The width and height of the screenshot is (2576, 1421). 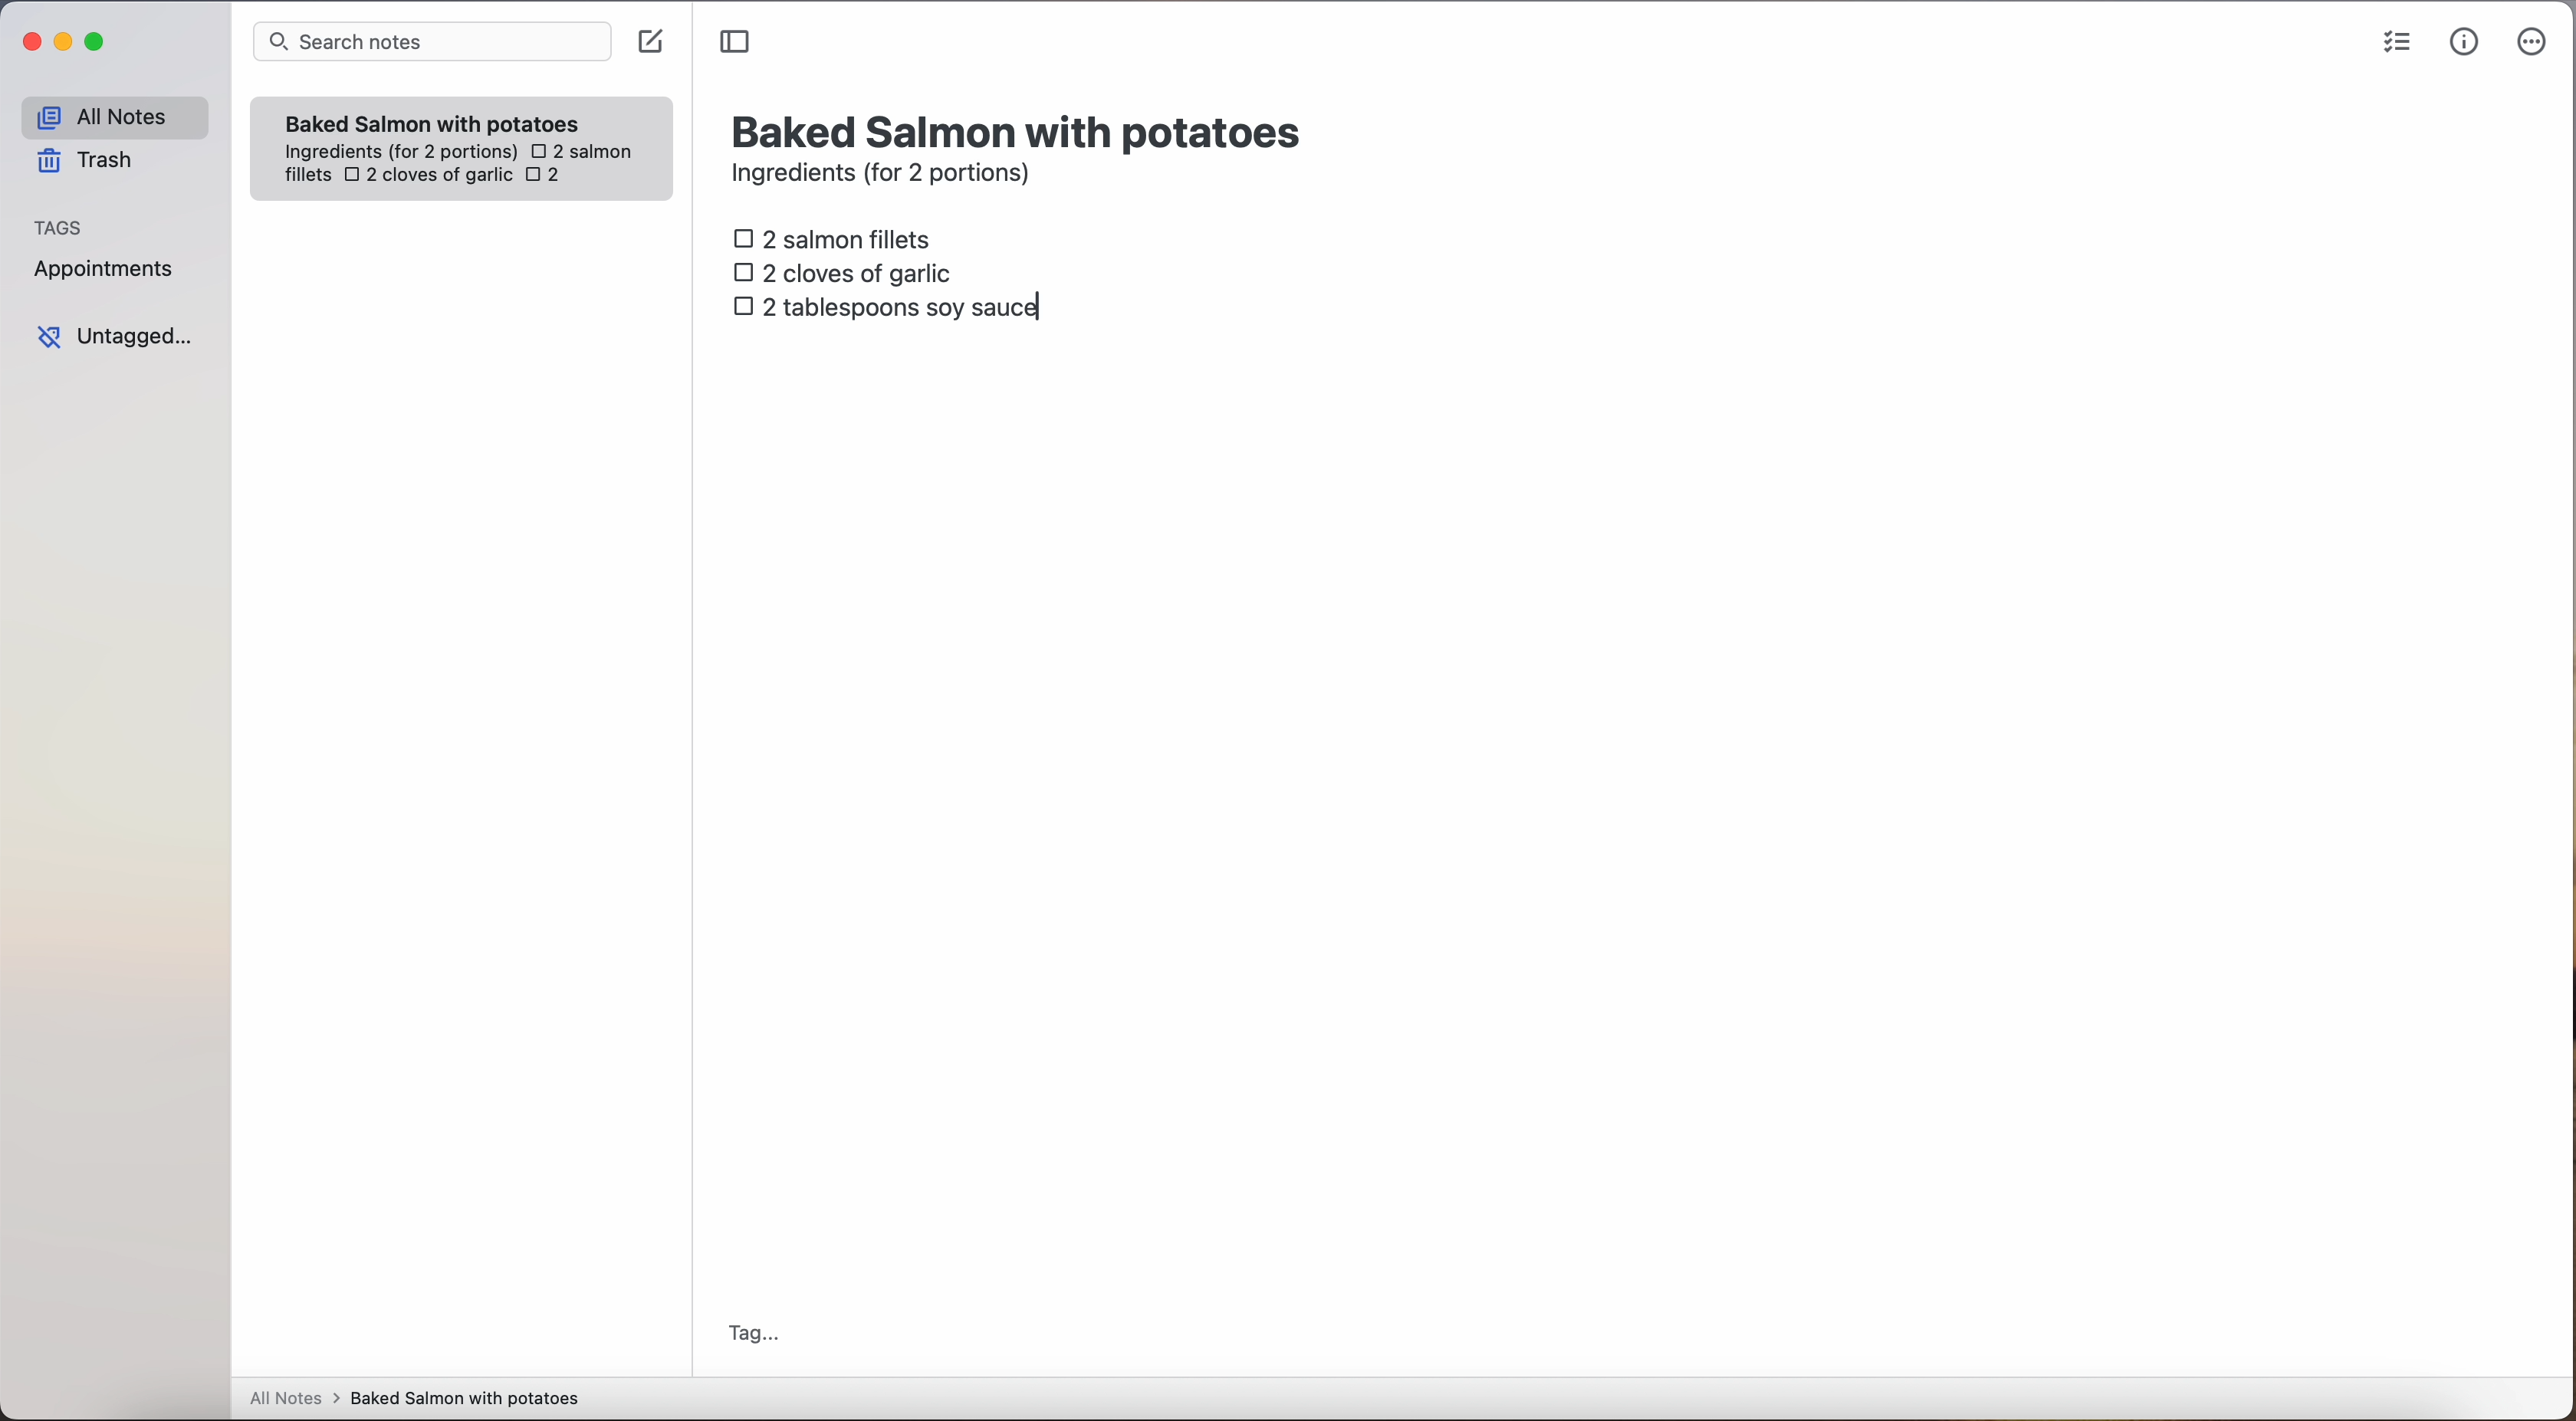 What do you see at coordinates (117, 336) in the screenshot?
I see `untagged` at bounding box center [117, 336].